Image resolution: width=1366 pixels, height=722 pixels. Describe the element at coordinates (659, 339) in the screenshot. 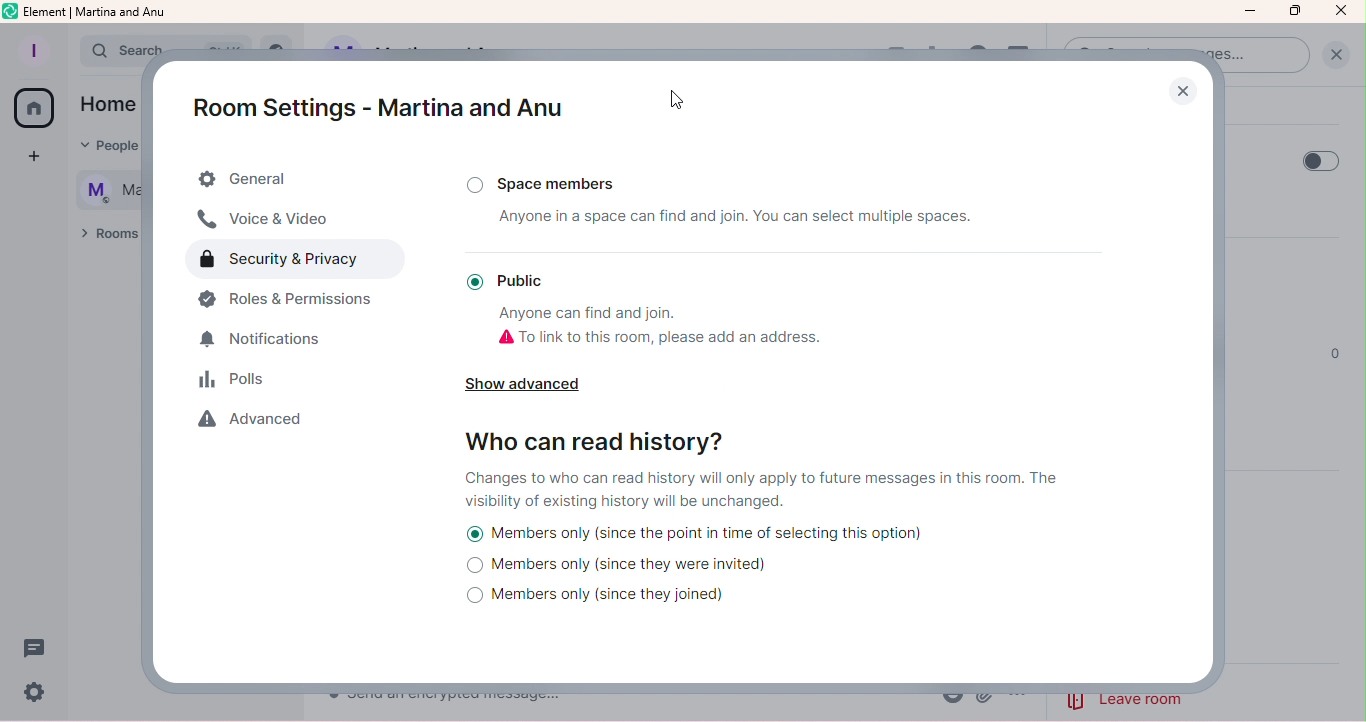

I see `To link to this room, please add an address.` at that location.